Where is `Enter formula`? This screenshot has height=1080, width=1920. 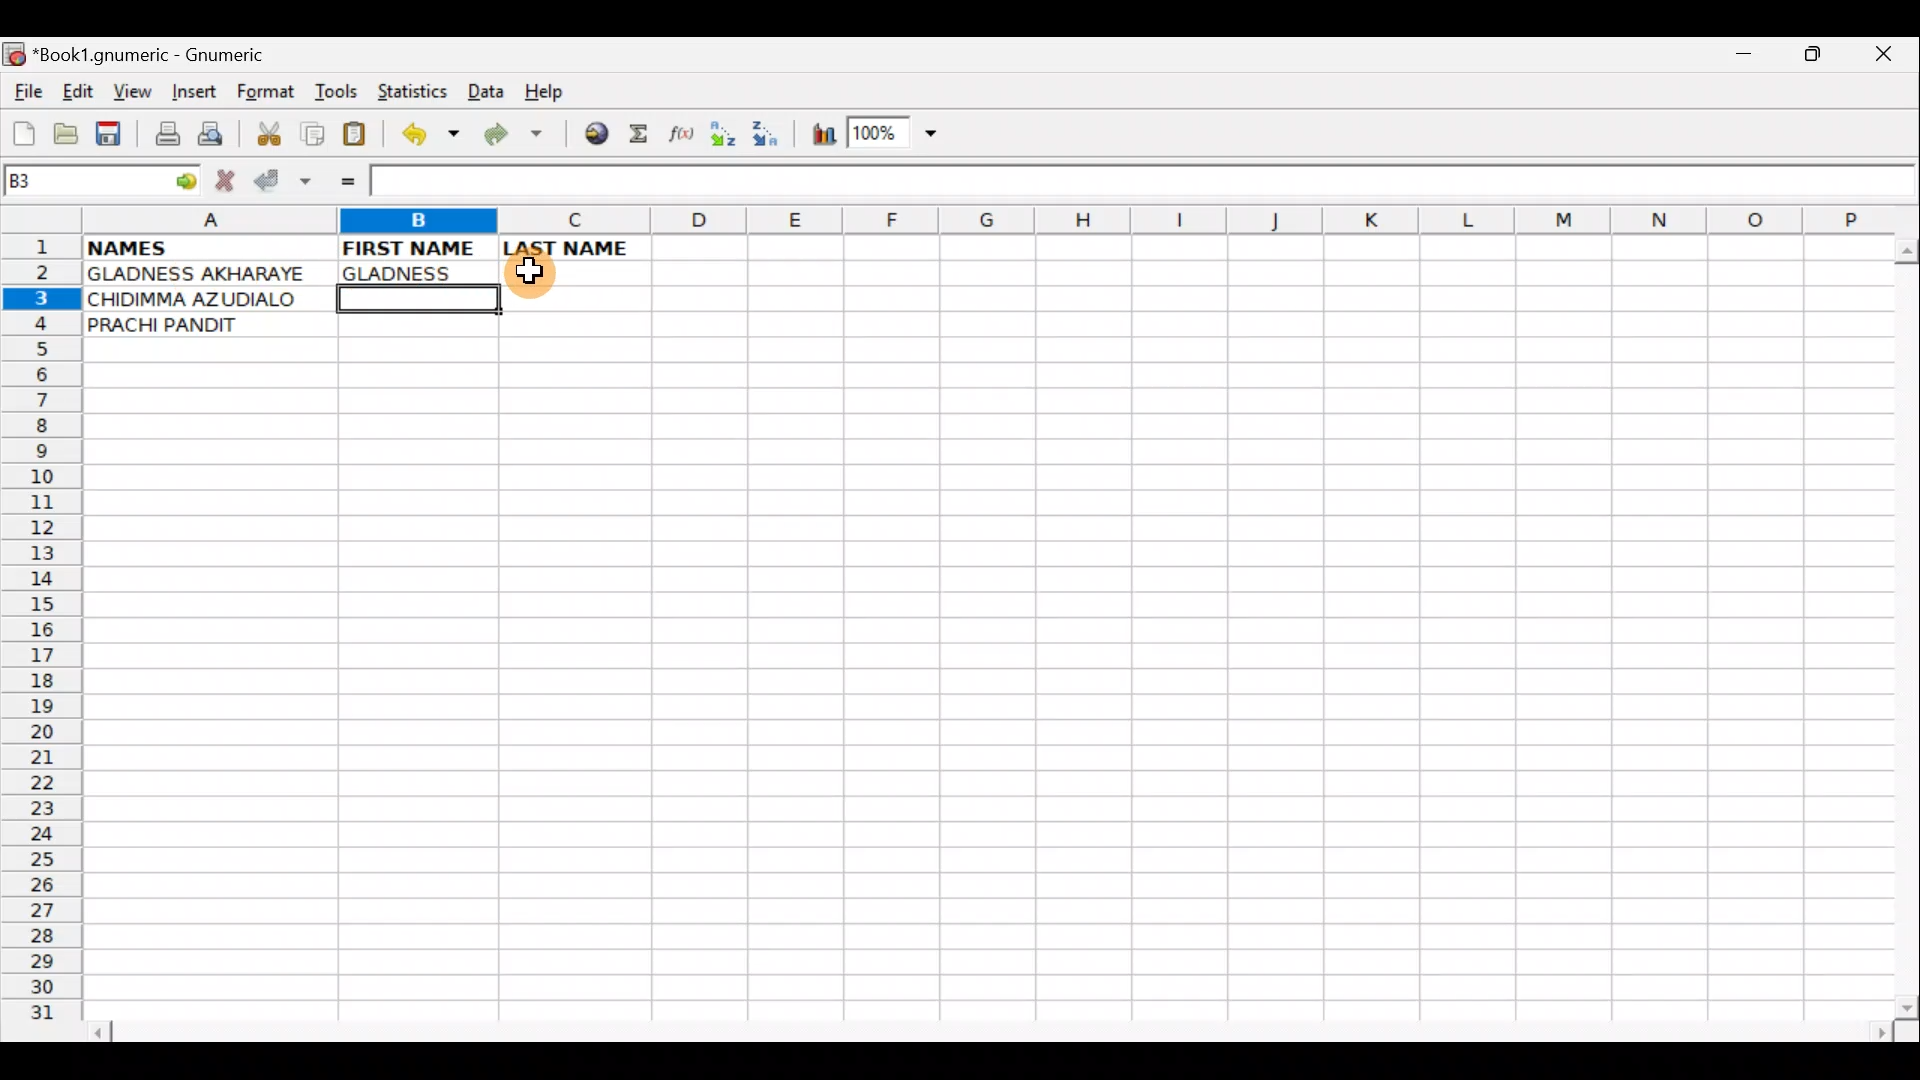
Enter formula is located at coordinates (338, 181).